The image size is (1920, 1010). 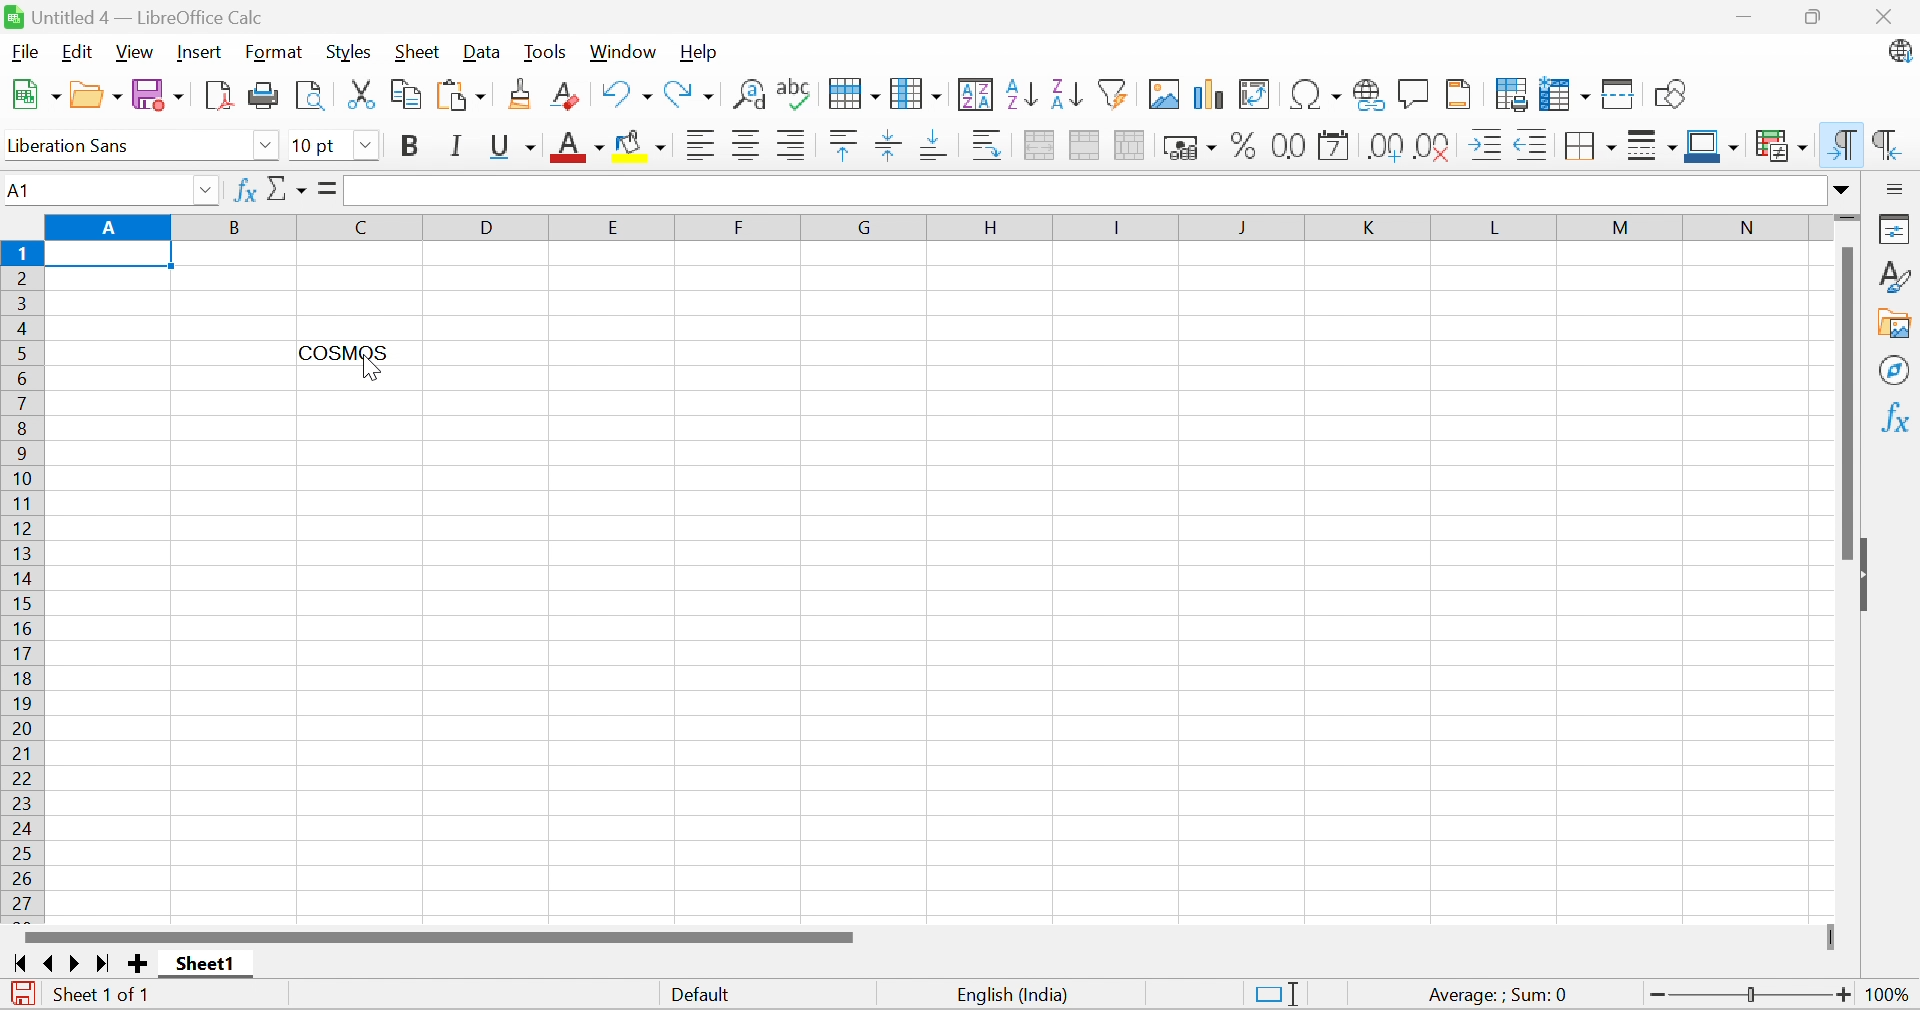 What do you see at coordinates (1513, 94) in the screenshot?
I see `Define Print Area` at bounding box center [1513, 94].